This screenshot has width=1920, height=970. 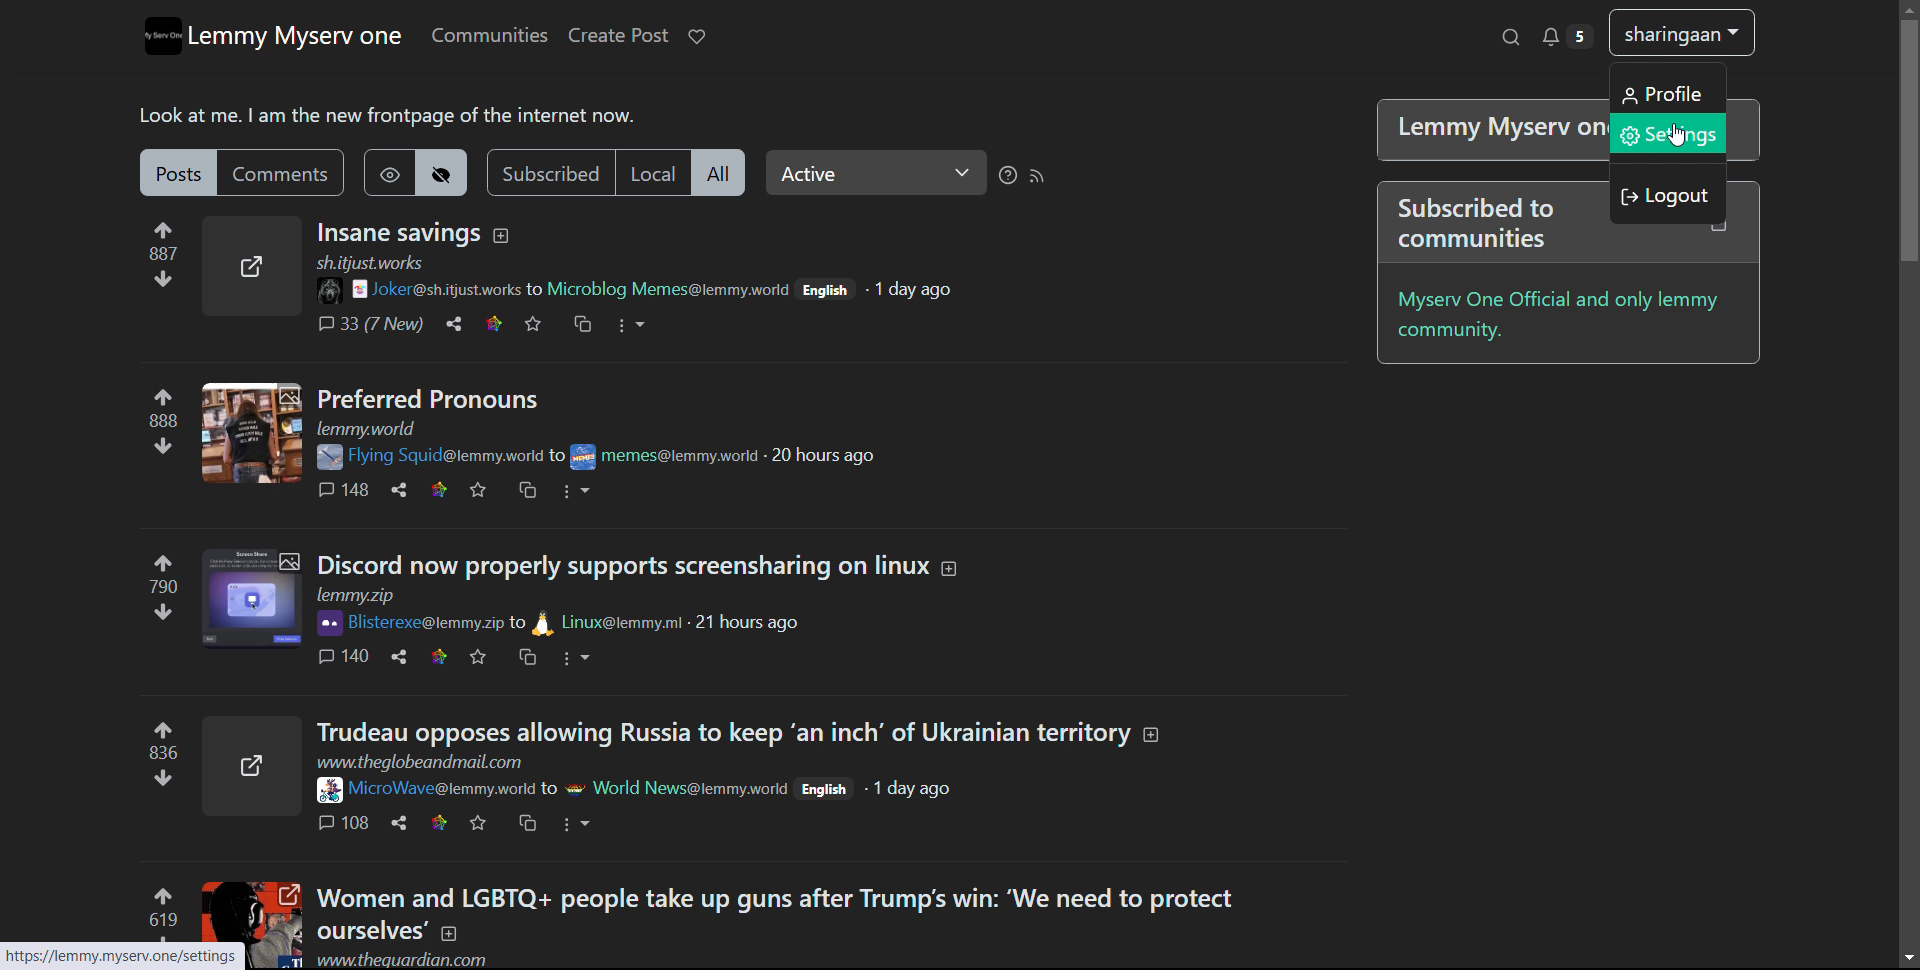 What do you see at coordinates (438, 657) in the screenshot?
I see `link` at bounding box center [438, 657].